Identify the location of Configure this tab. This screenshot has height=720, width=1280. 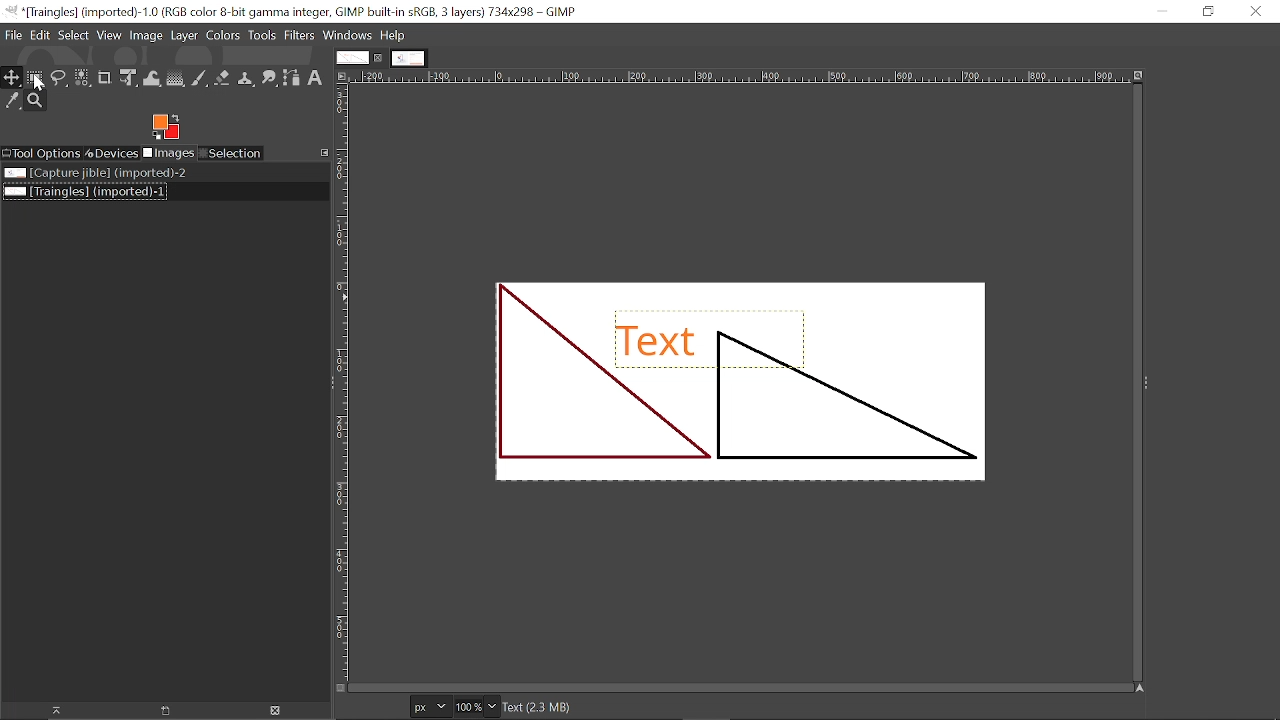
(324, 152).